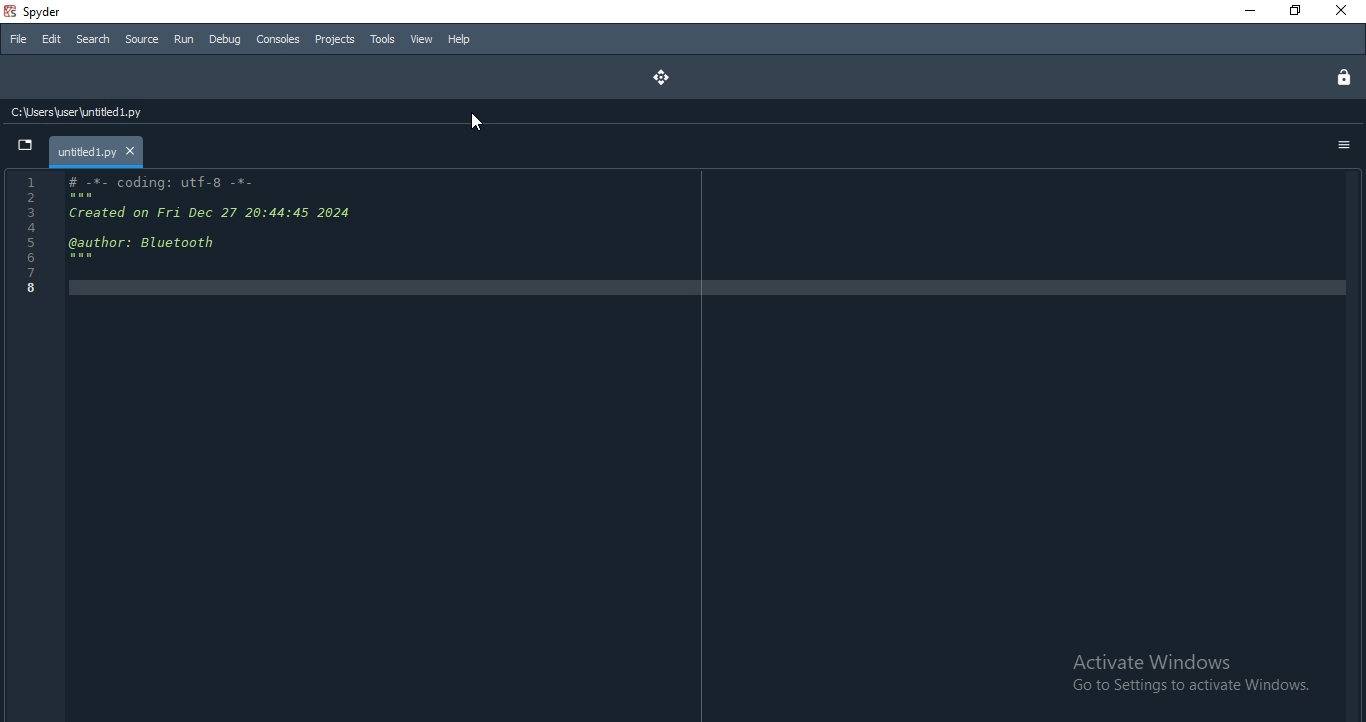 This screenshot has width=1366, height=722. I want to click on Search, so click(91, 39).